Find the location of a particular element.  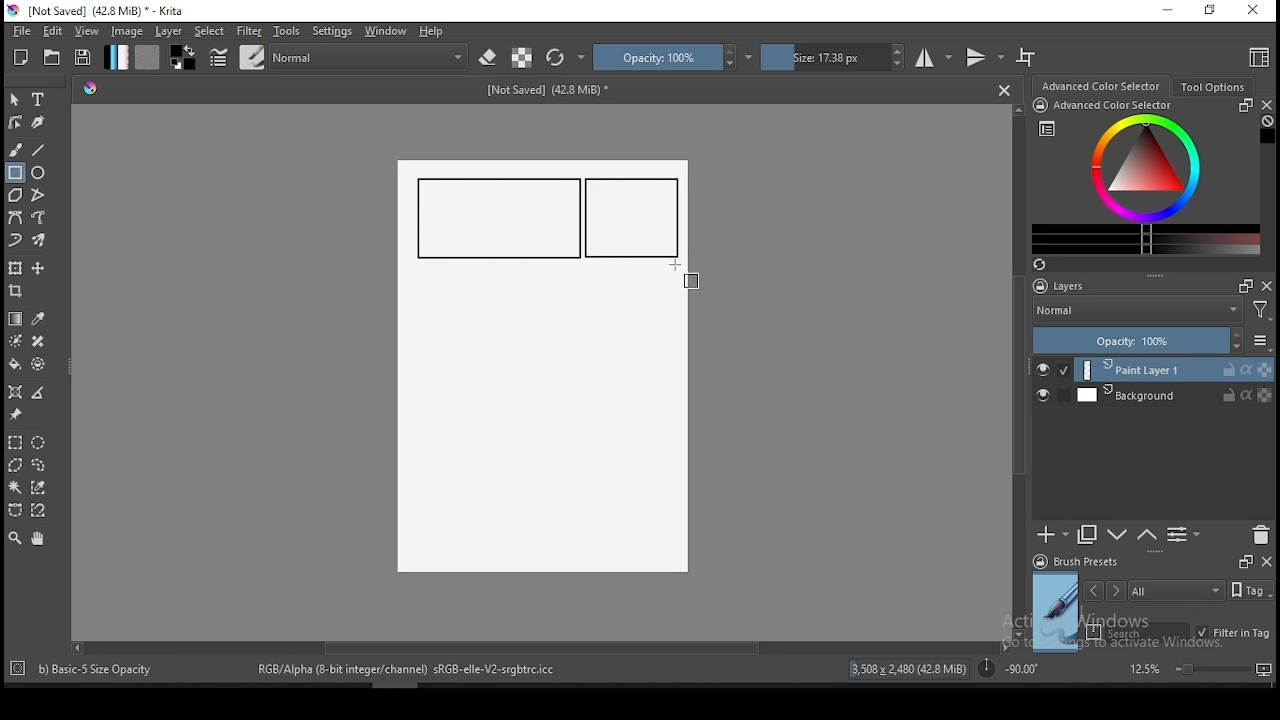

measure distance between two points is located at coordinates (39, 394).